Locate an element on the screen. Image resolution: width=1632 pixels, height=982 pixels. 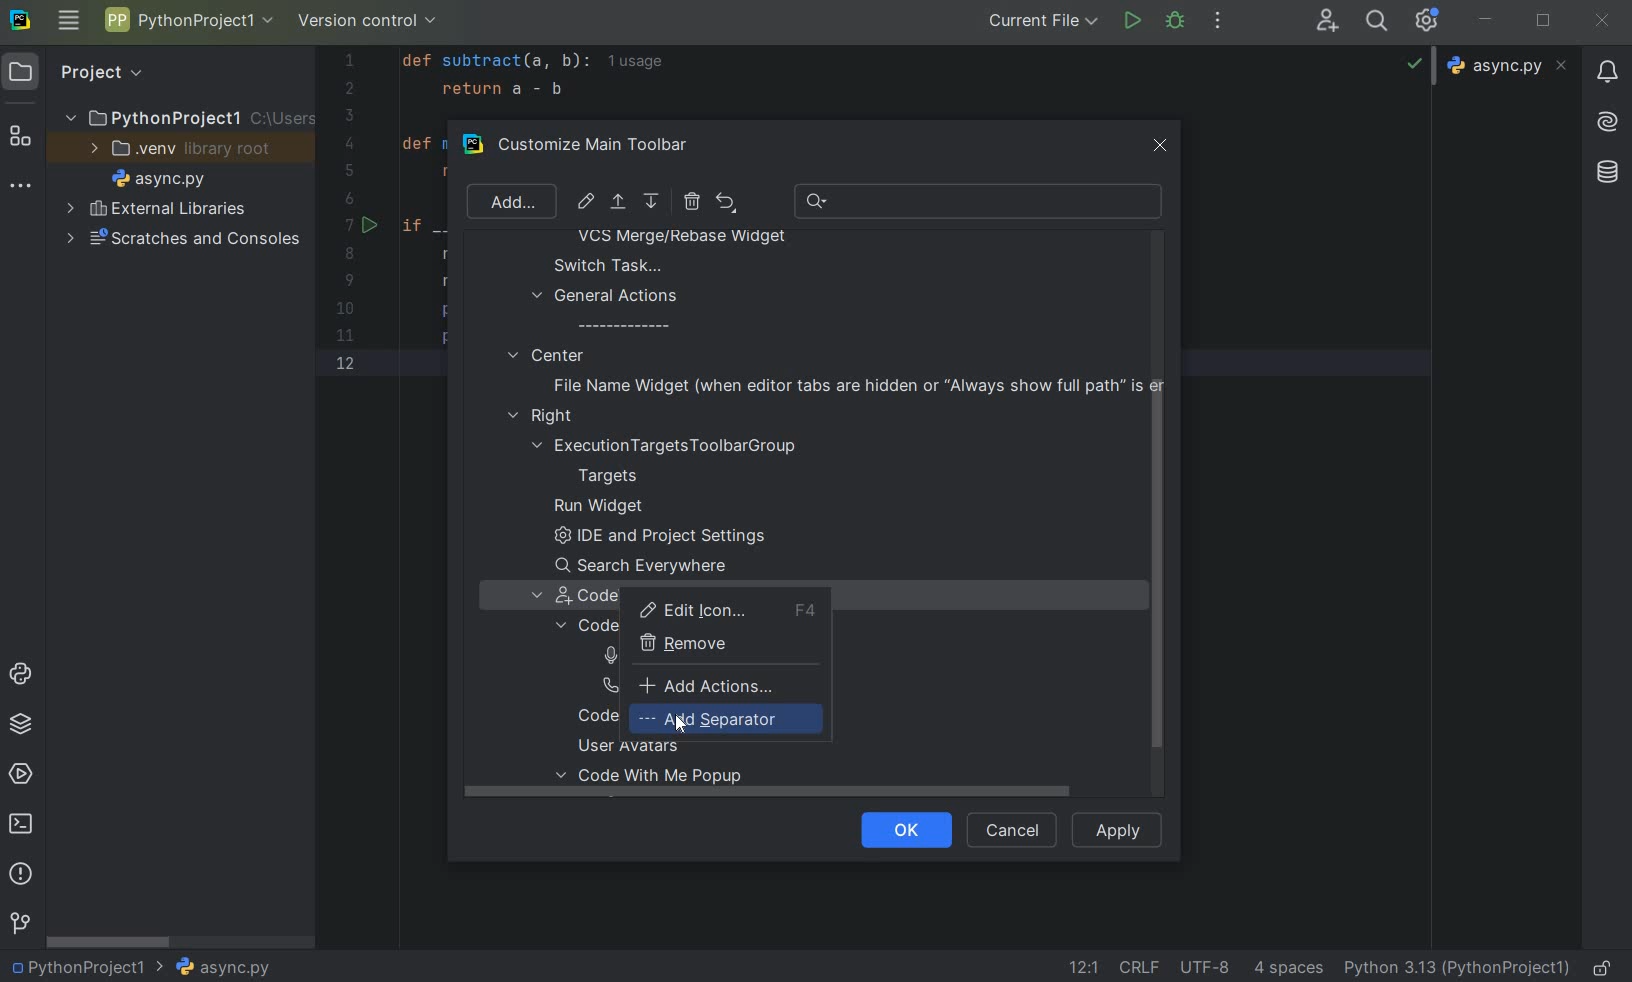
DEBUG is located at coordinates (1179, 24).